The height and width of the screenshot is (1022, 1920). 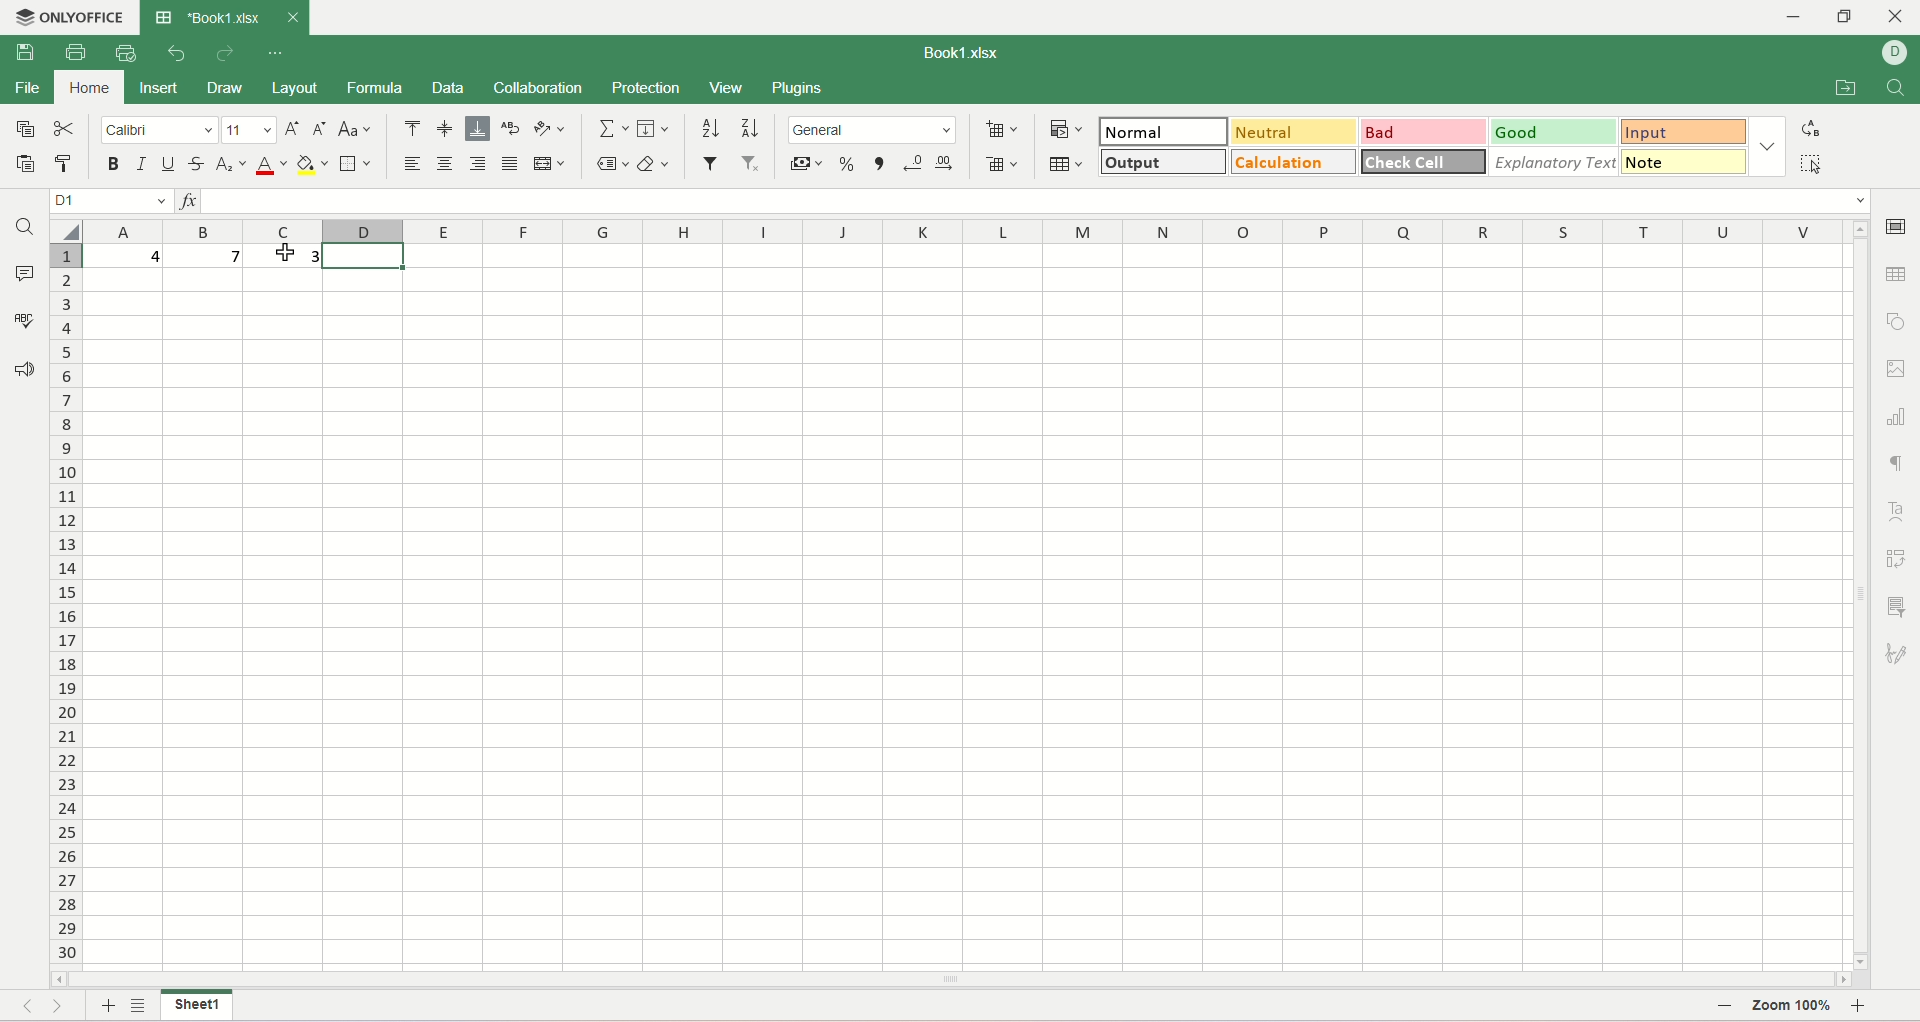 I want to click on font color, so click(x=271, y=164).